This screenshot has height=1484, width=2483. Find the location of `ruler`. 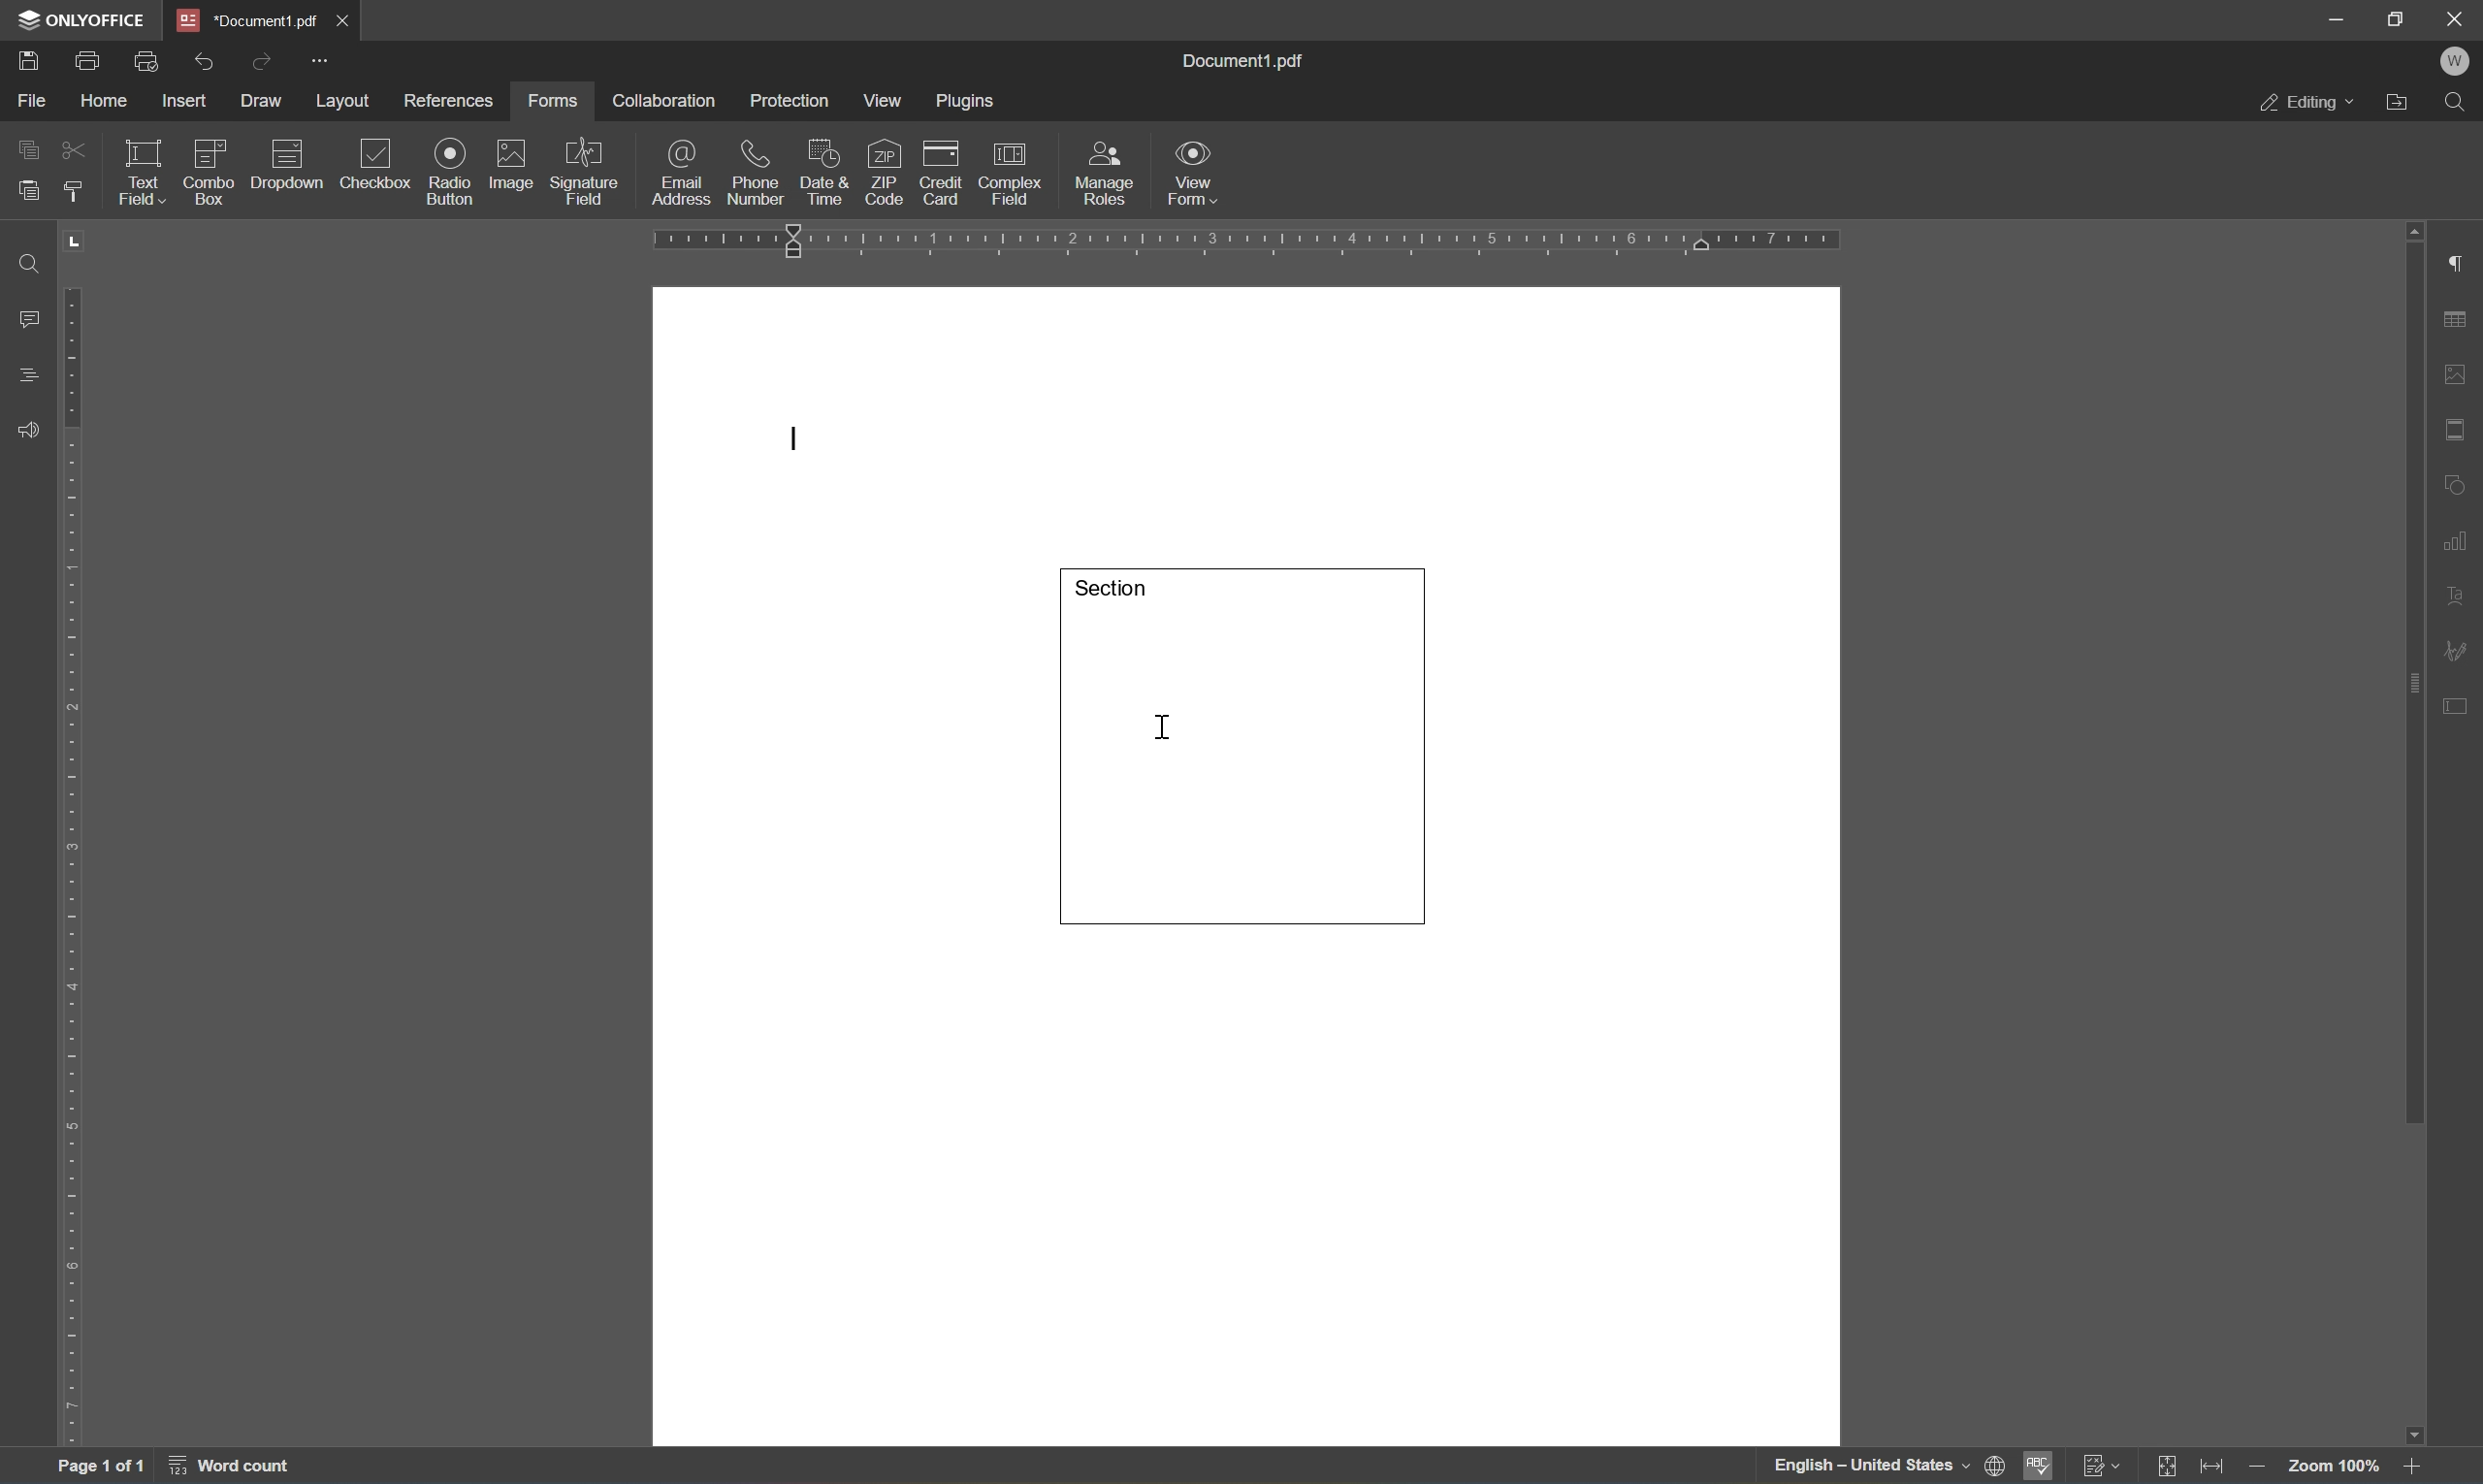

ruler is located at coordinates (1246, 244).